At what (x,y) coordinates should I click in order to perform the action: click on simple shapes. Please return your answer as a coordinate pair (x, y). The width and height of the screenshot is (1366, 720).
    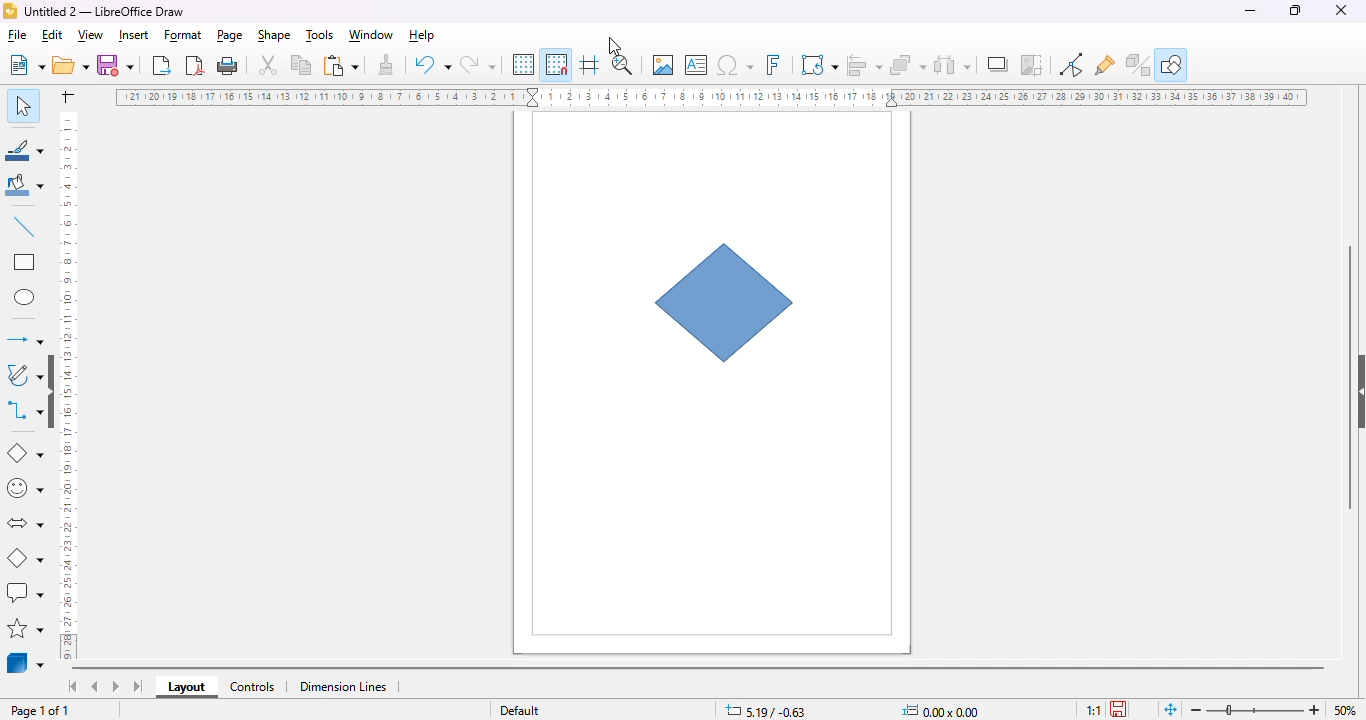
    Looking at the image, I should click on (26, 488).